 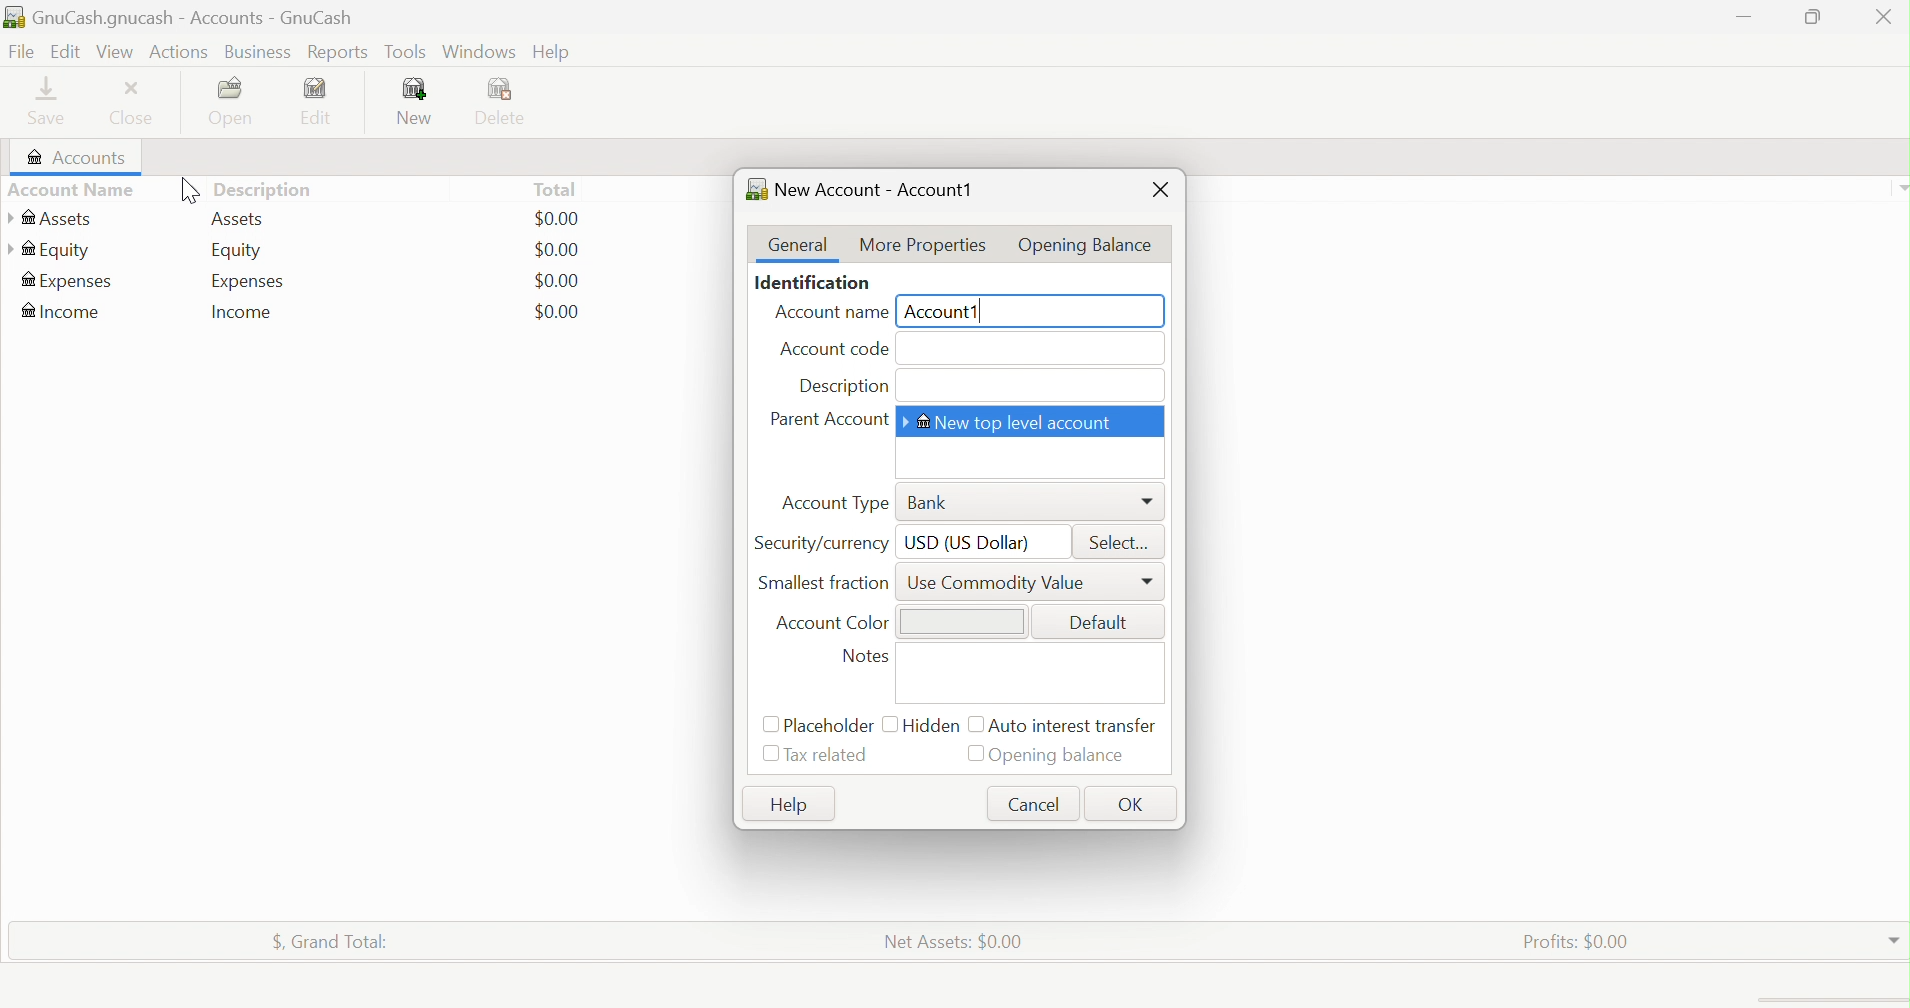 I want to click on Business, so click(x=259, y=53).